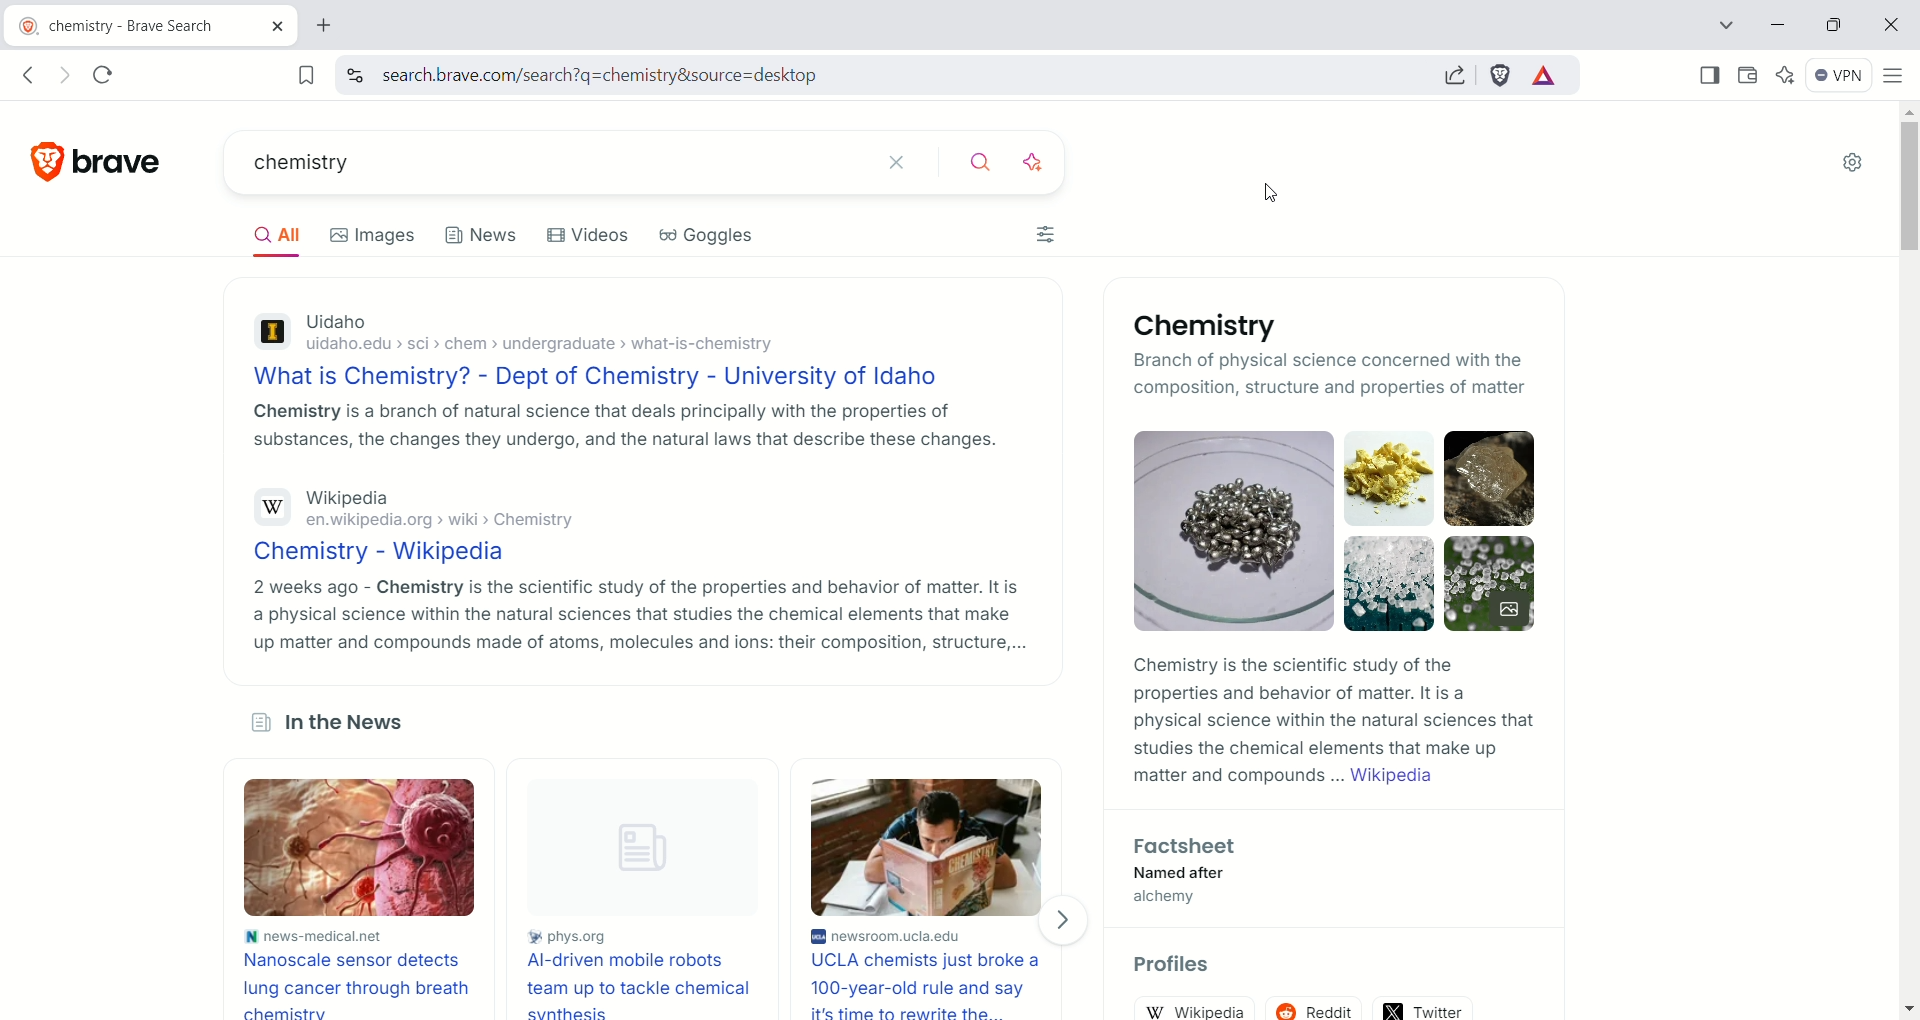 Image resolution: width=1920 pixels, height=1020 pixels. I want to click on leo AI, so click(1042, 163).